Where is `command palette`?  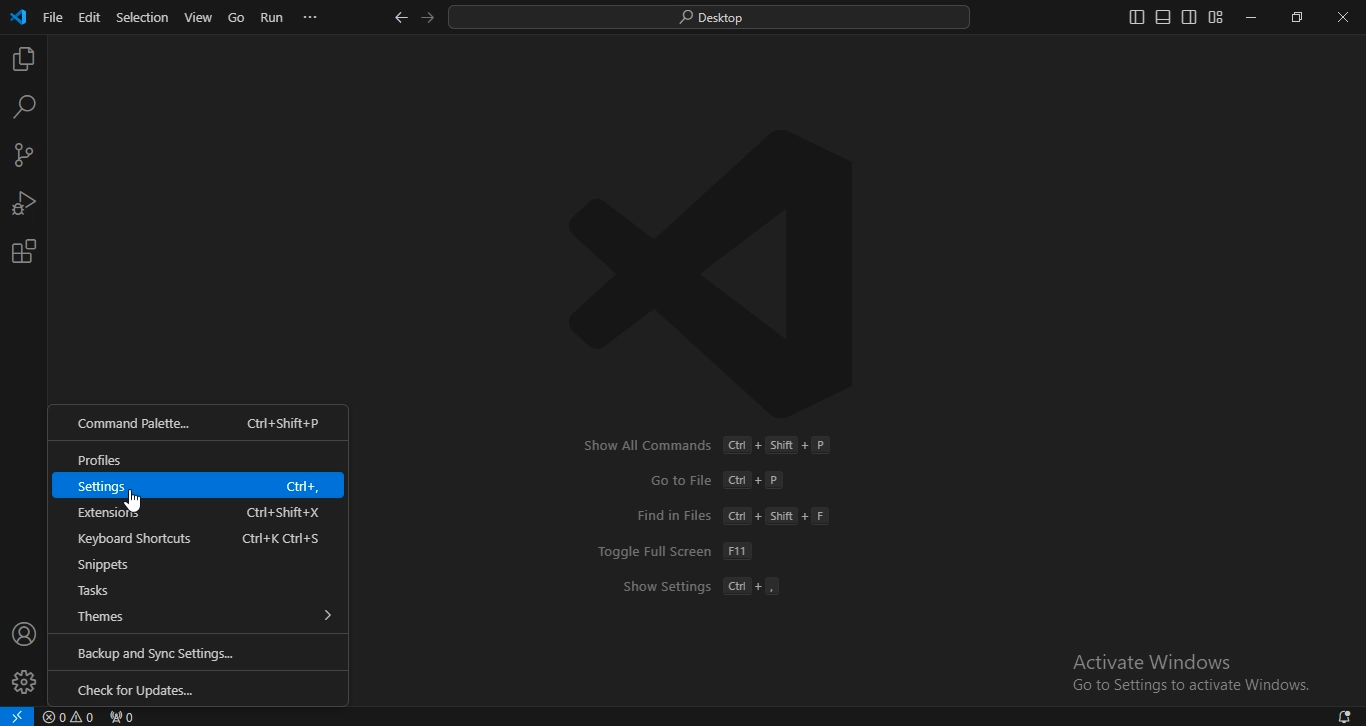 command palette is located at coordinates (144, 424).